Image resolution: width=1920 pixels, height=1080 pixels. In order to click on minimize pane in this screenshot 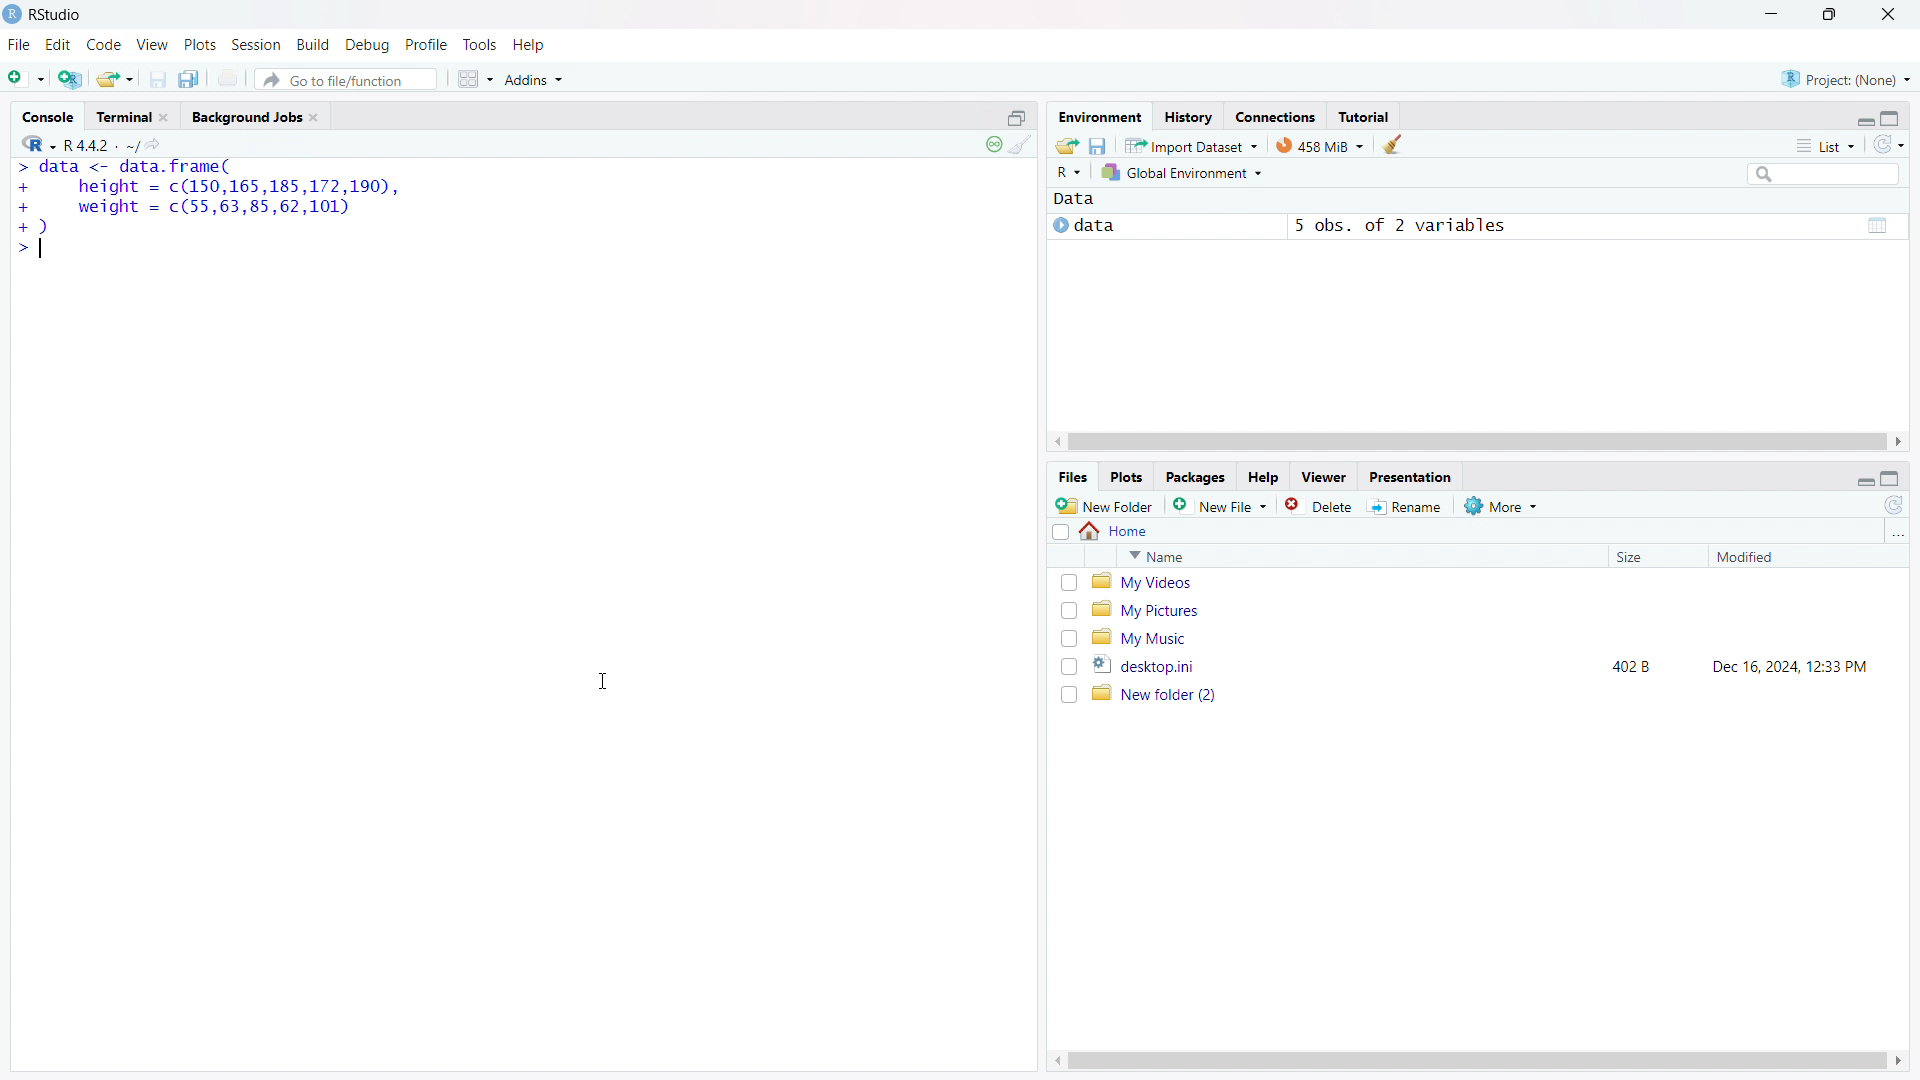, I will do `click(1864, 118)`.